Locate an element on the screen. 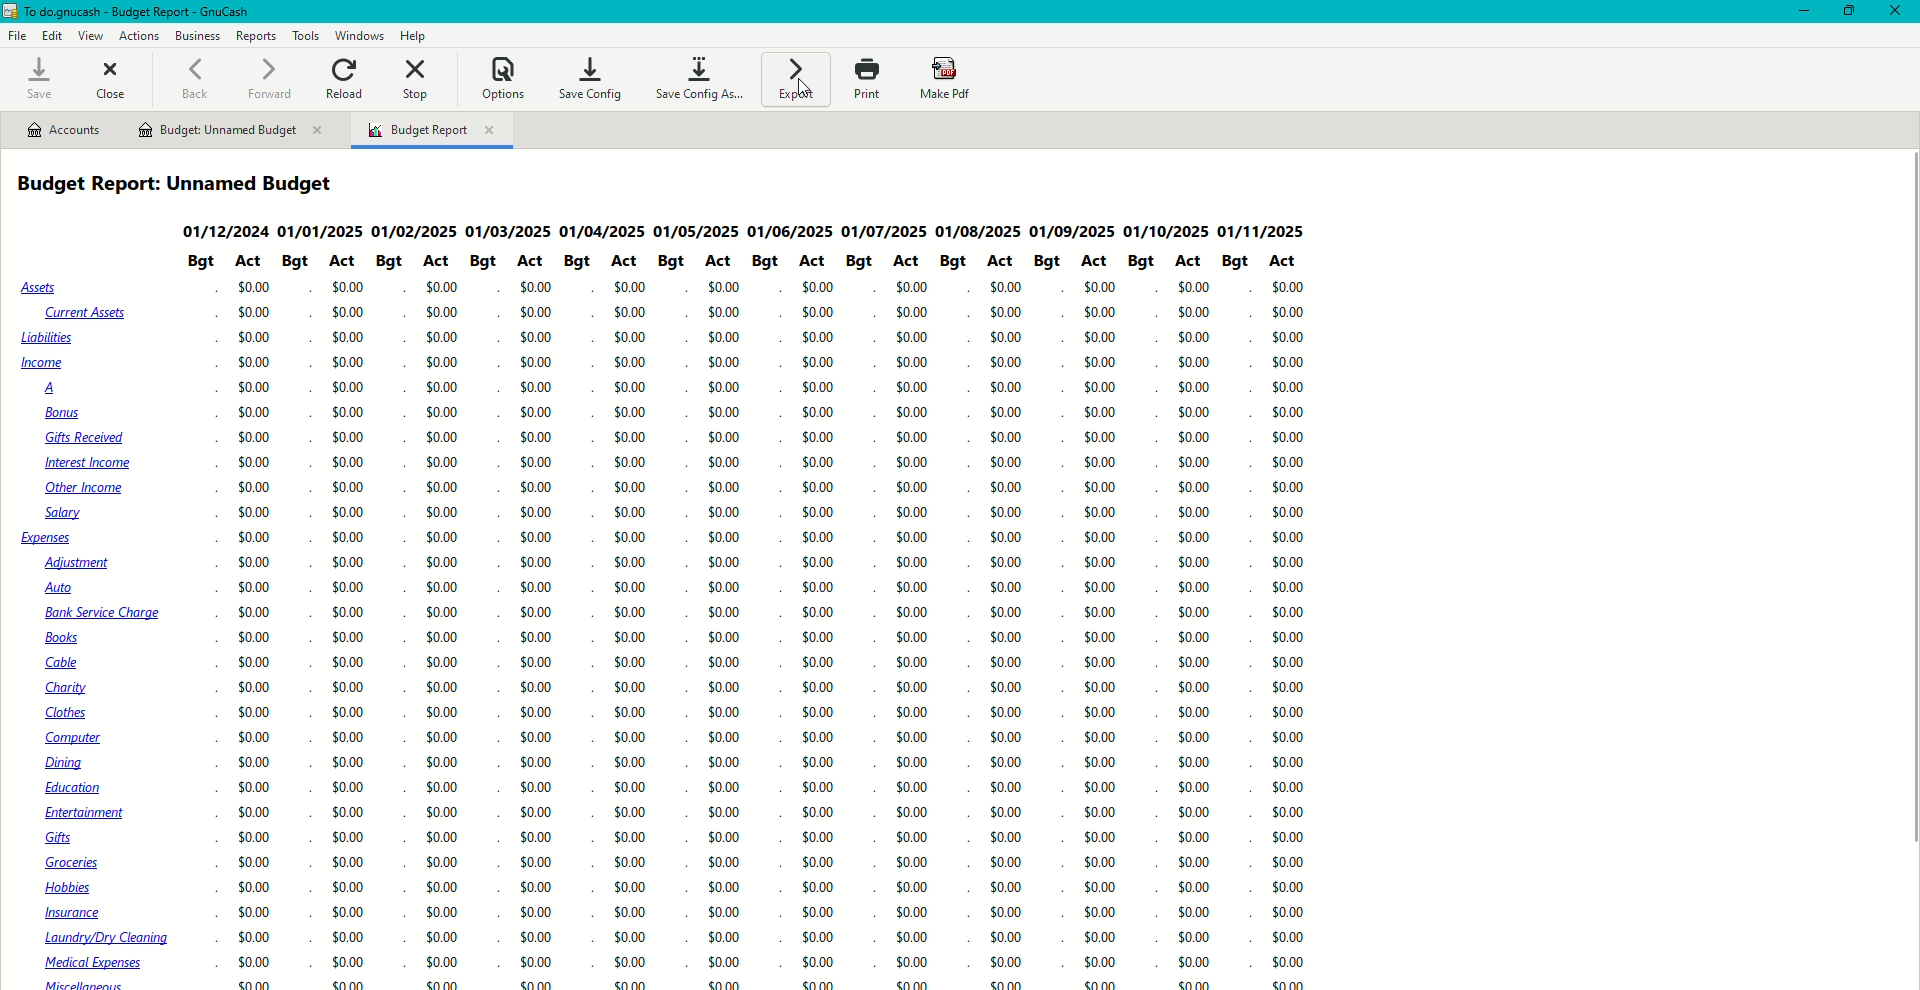  $0.00 is located at coordinates (820, 709).